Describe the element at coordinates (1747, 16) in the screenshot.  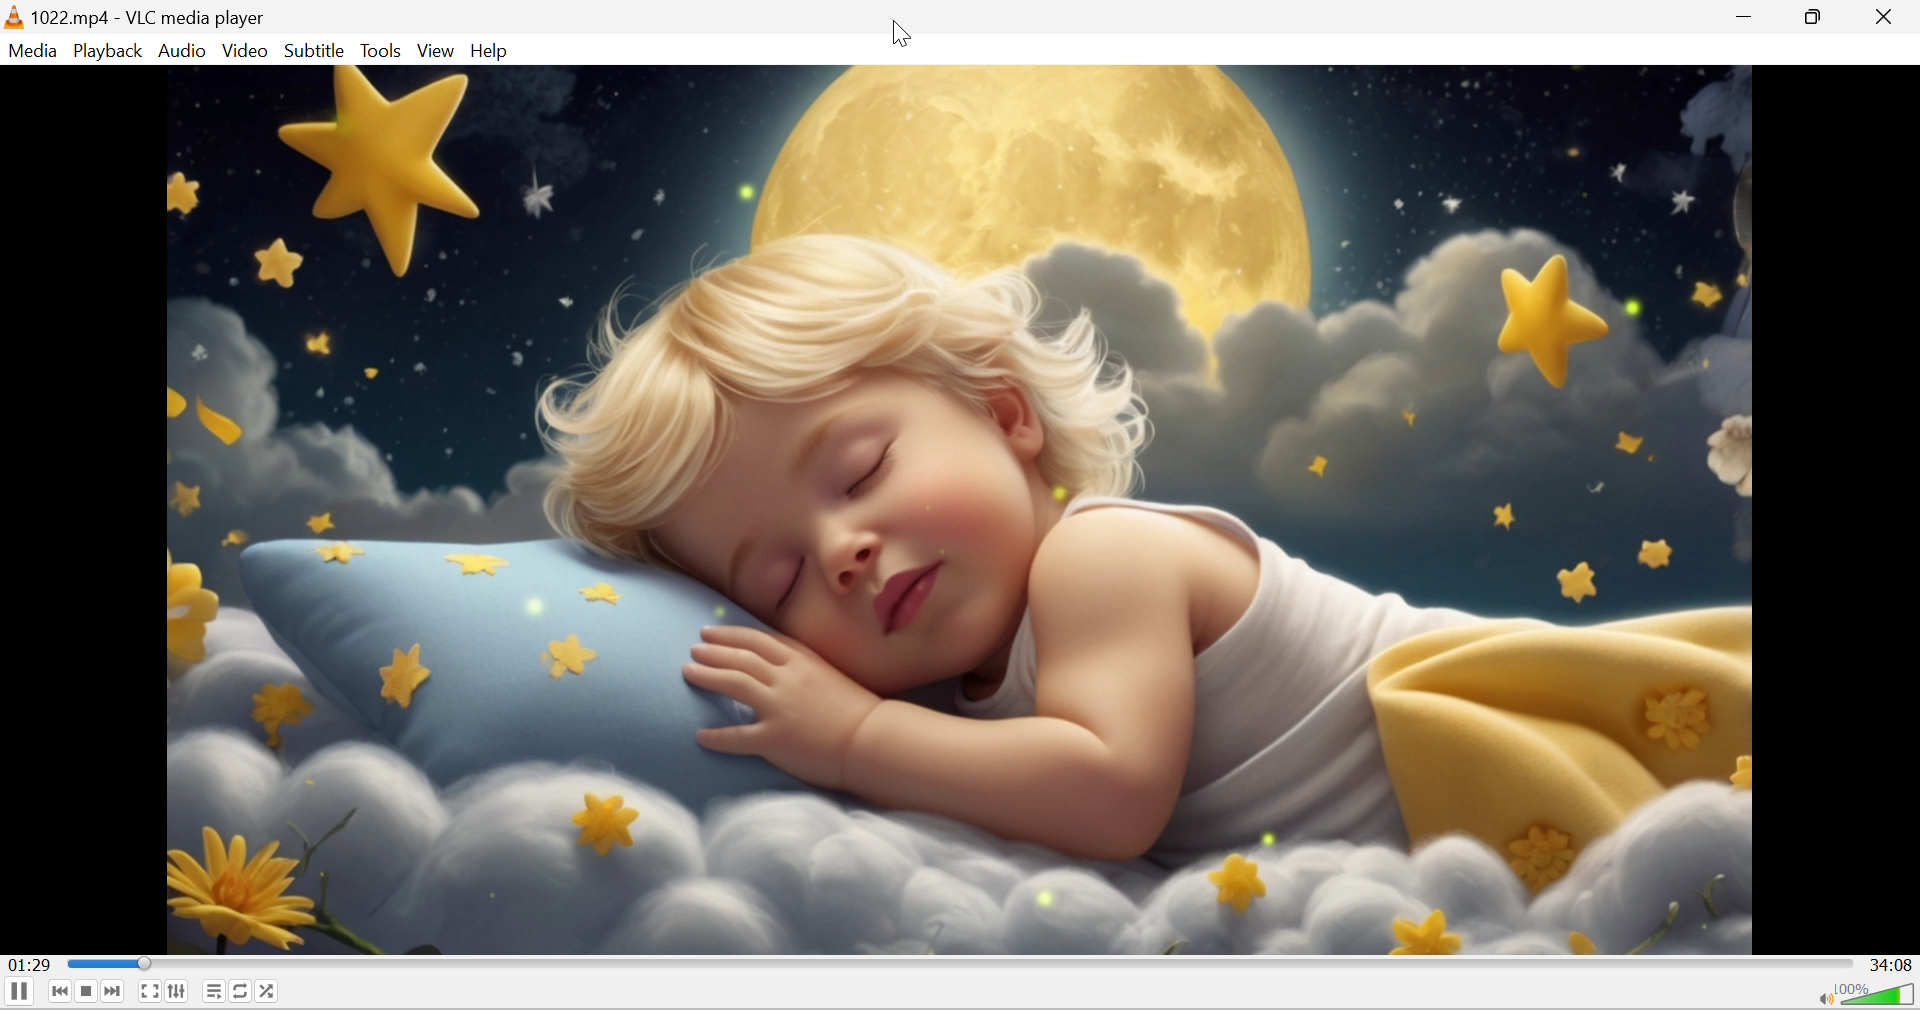
I see `Minimize` at that location.